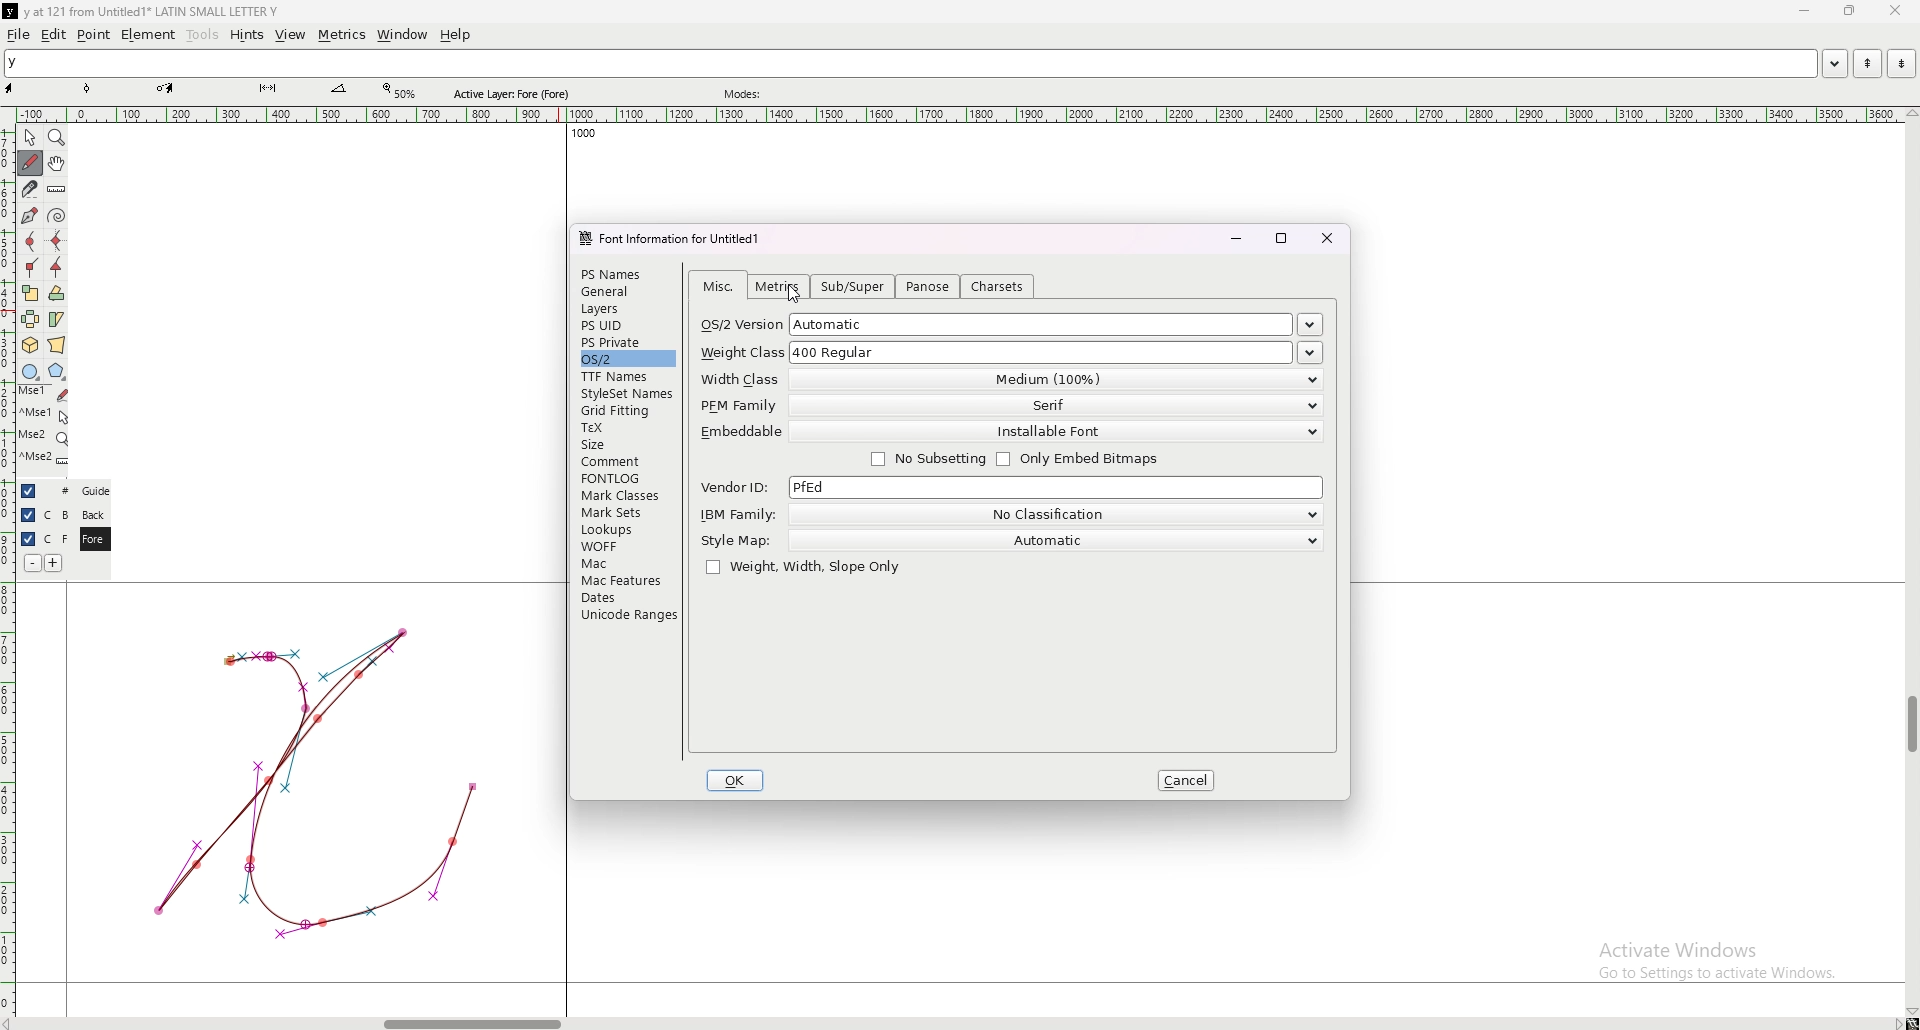  Describe the element at coordinates (1865, 64) in the screenshot. I see `previous word` at that location.